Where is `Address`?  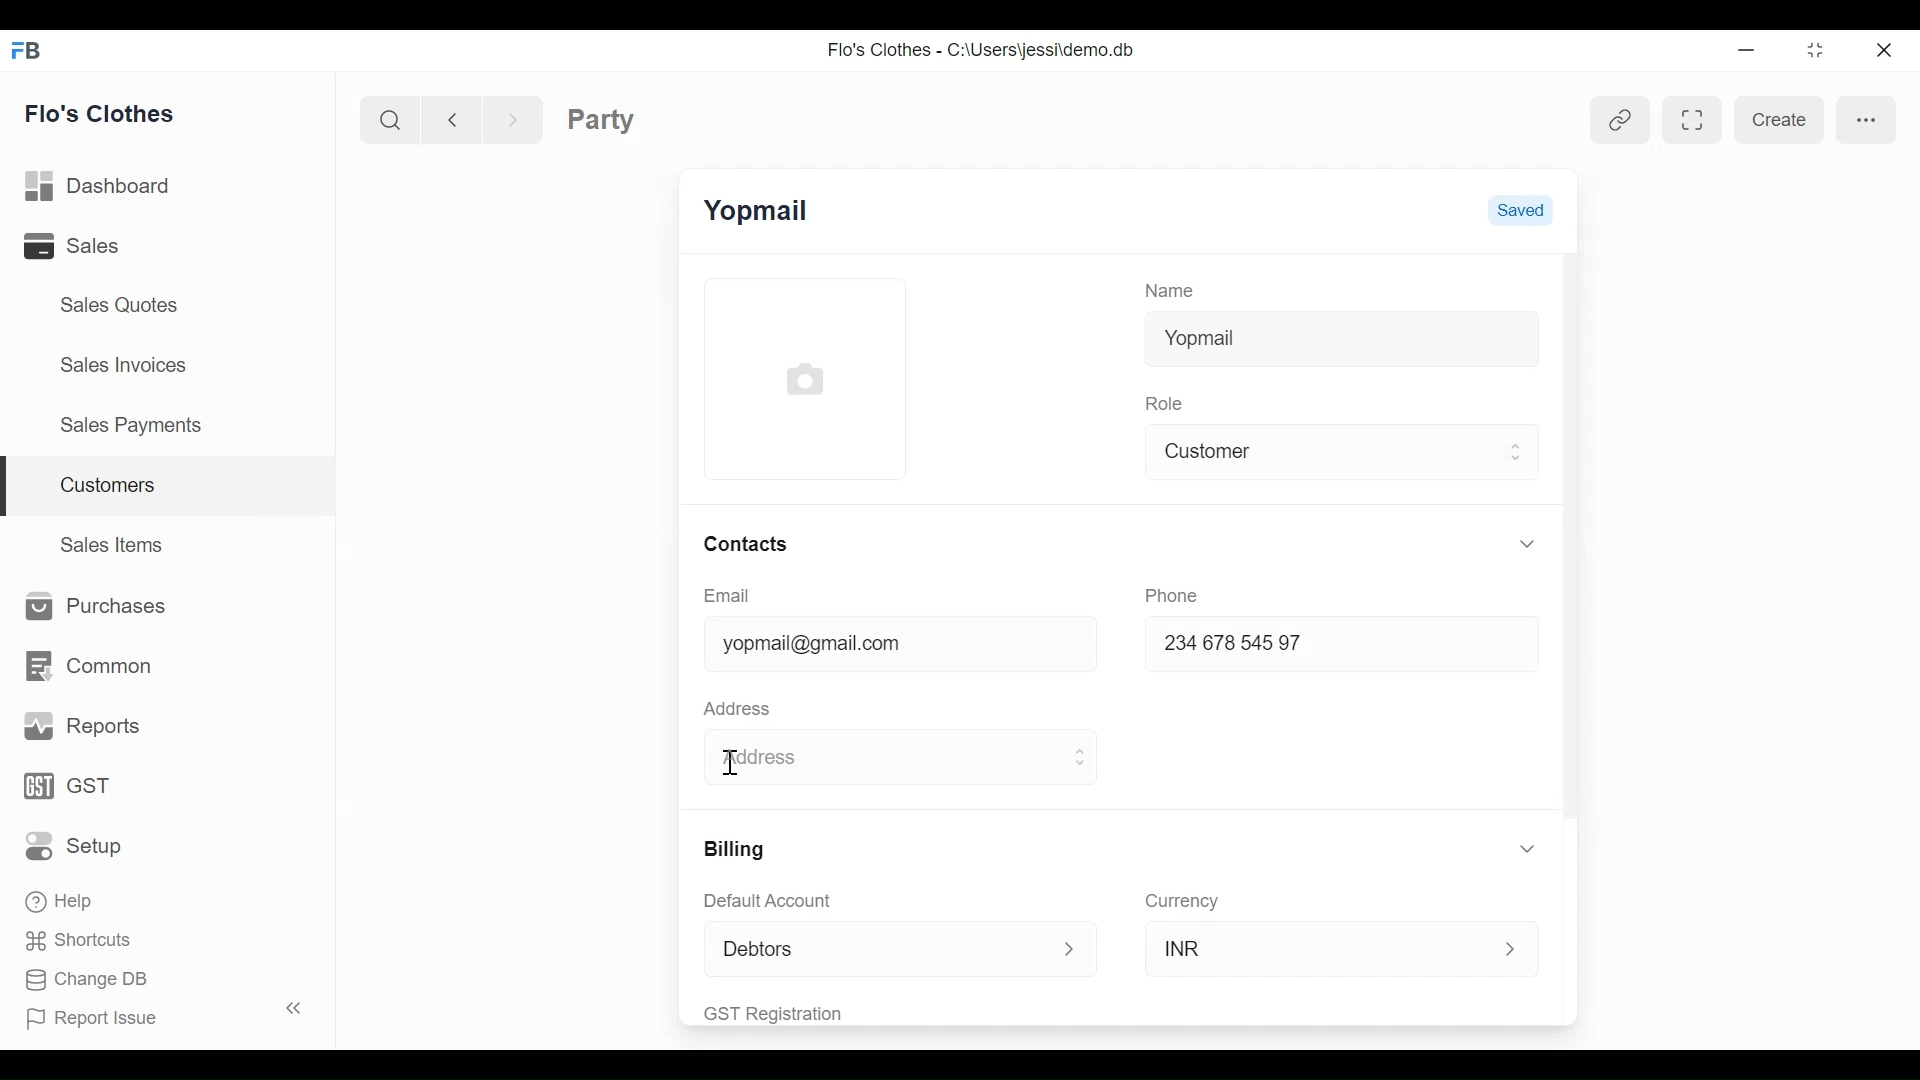
Address is located at coordinates (736, 708).